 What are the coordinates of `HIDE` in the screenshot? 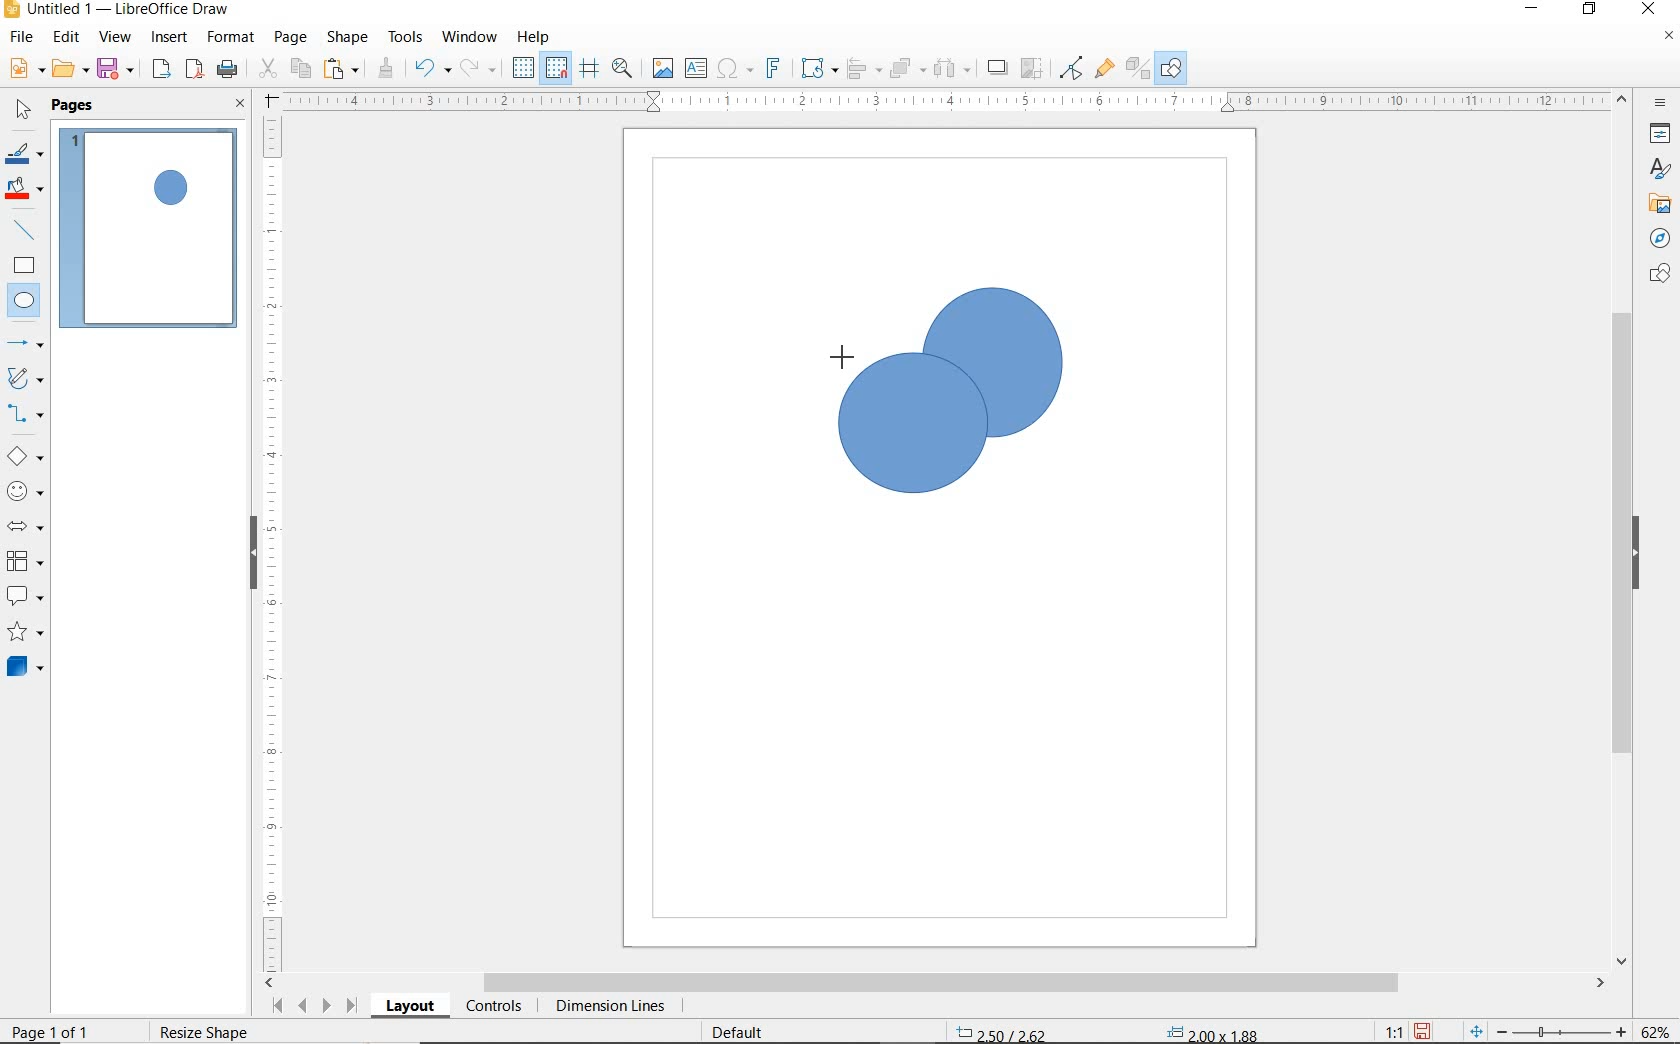 It's located at (250, 550).